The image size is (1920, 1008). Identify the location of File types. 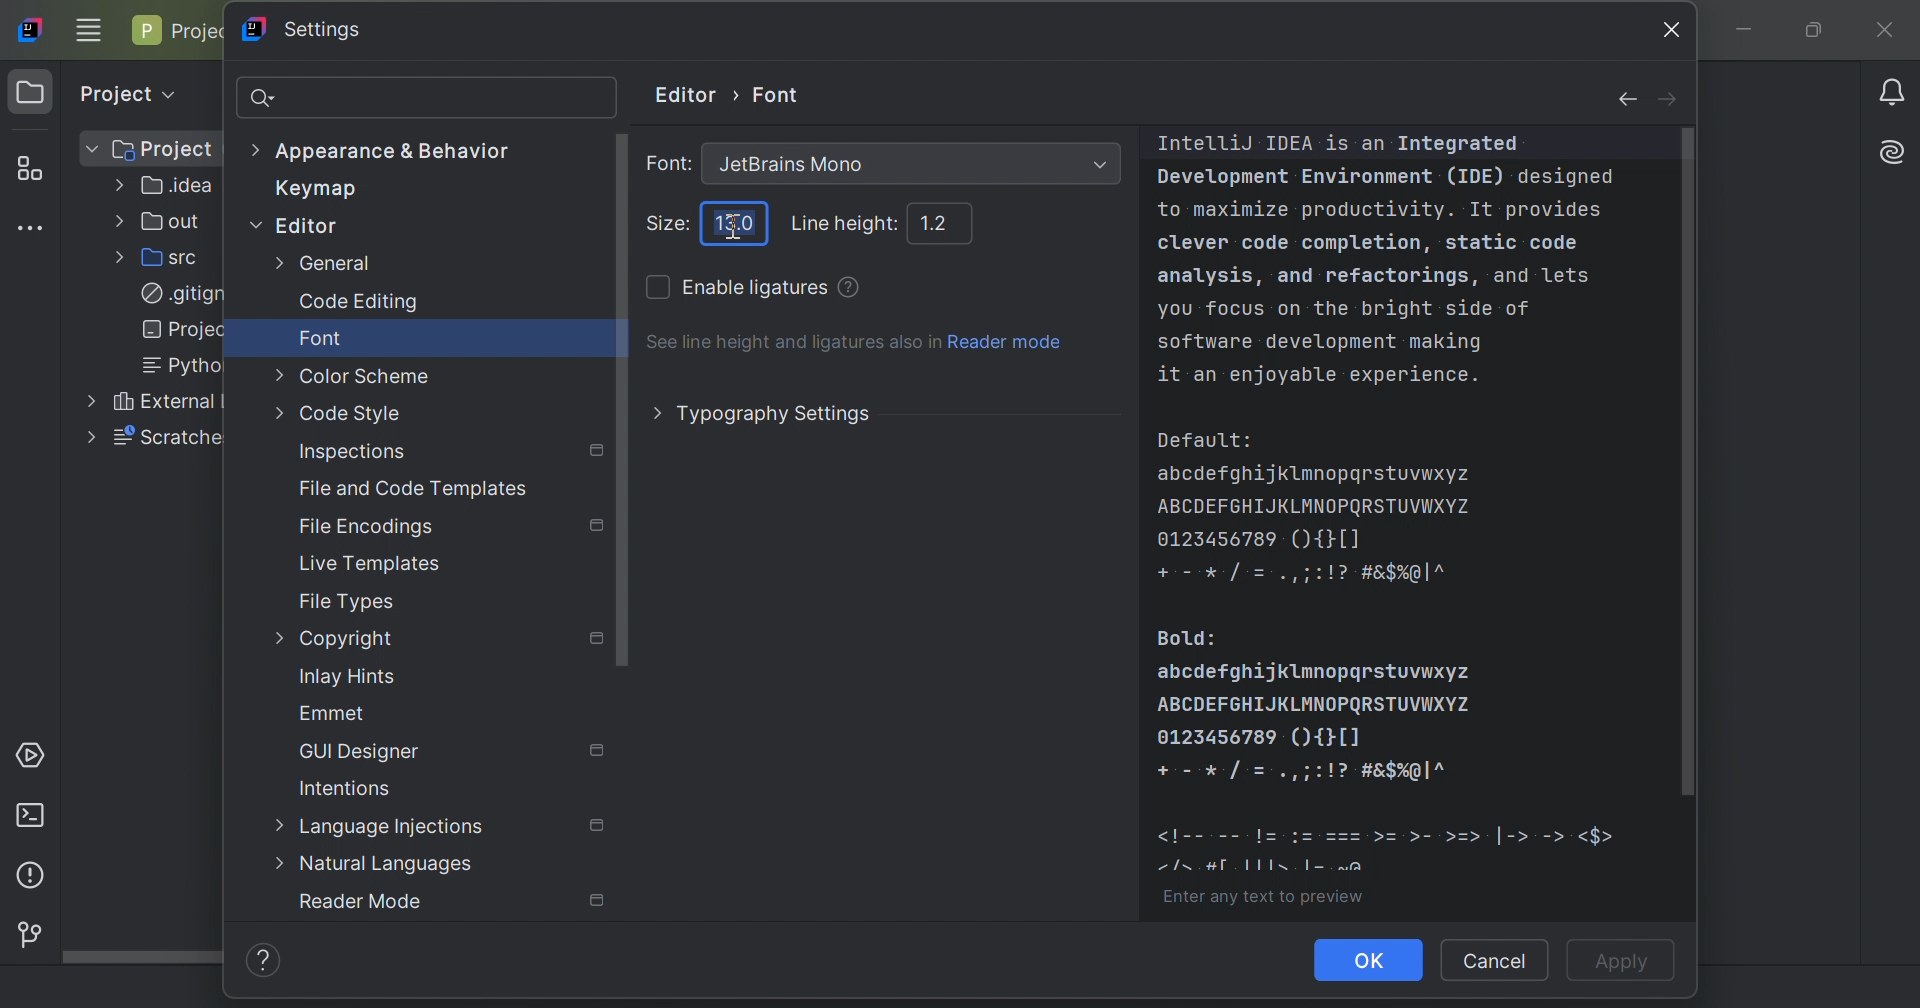
(349, 601).